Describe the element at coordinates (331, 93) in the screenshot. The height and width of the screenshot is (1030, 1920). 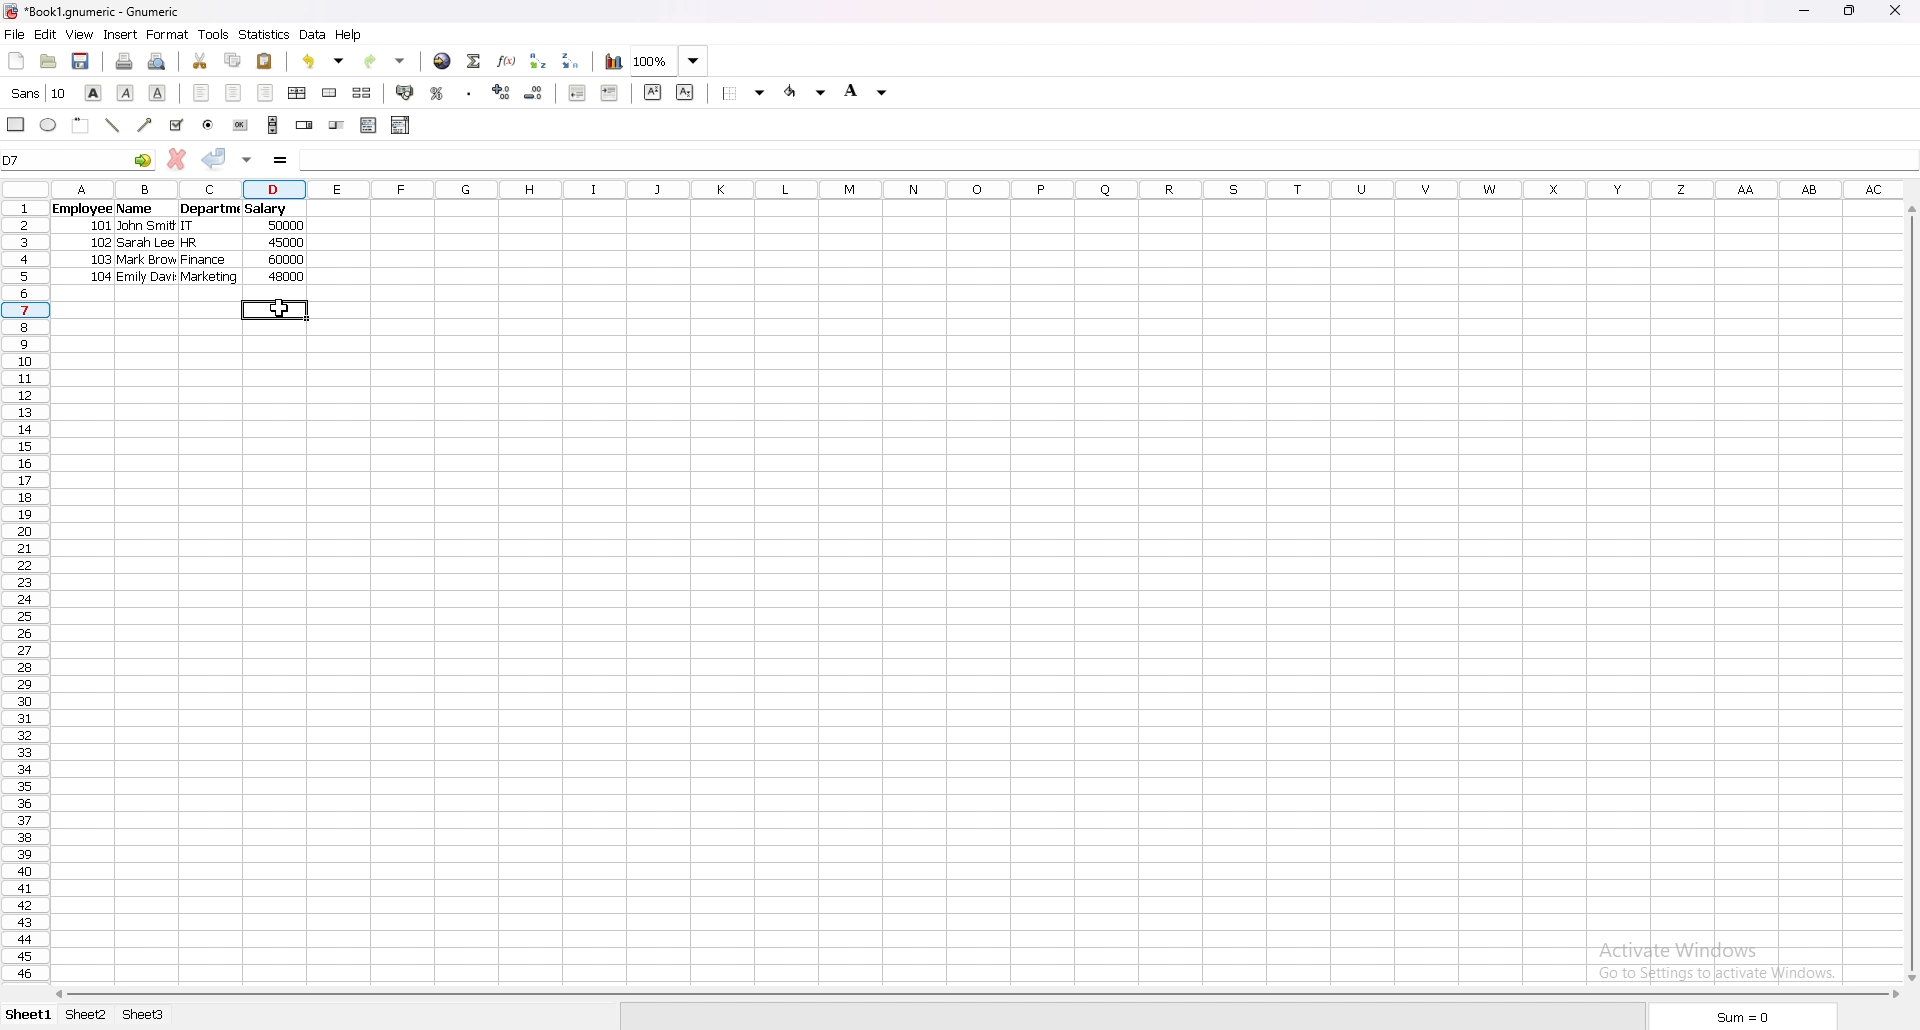
I see `merge` at that location.